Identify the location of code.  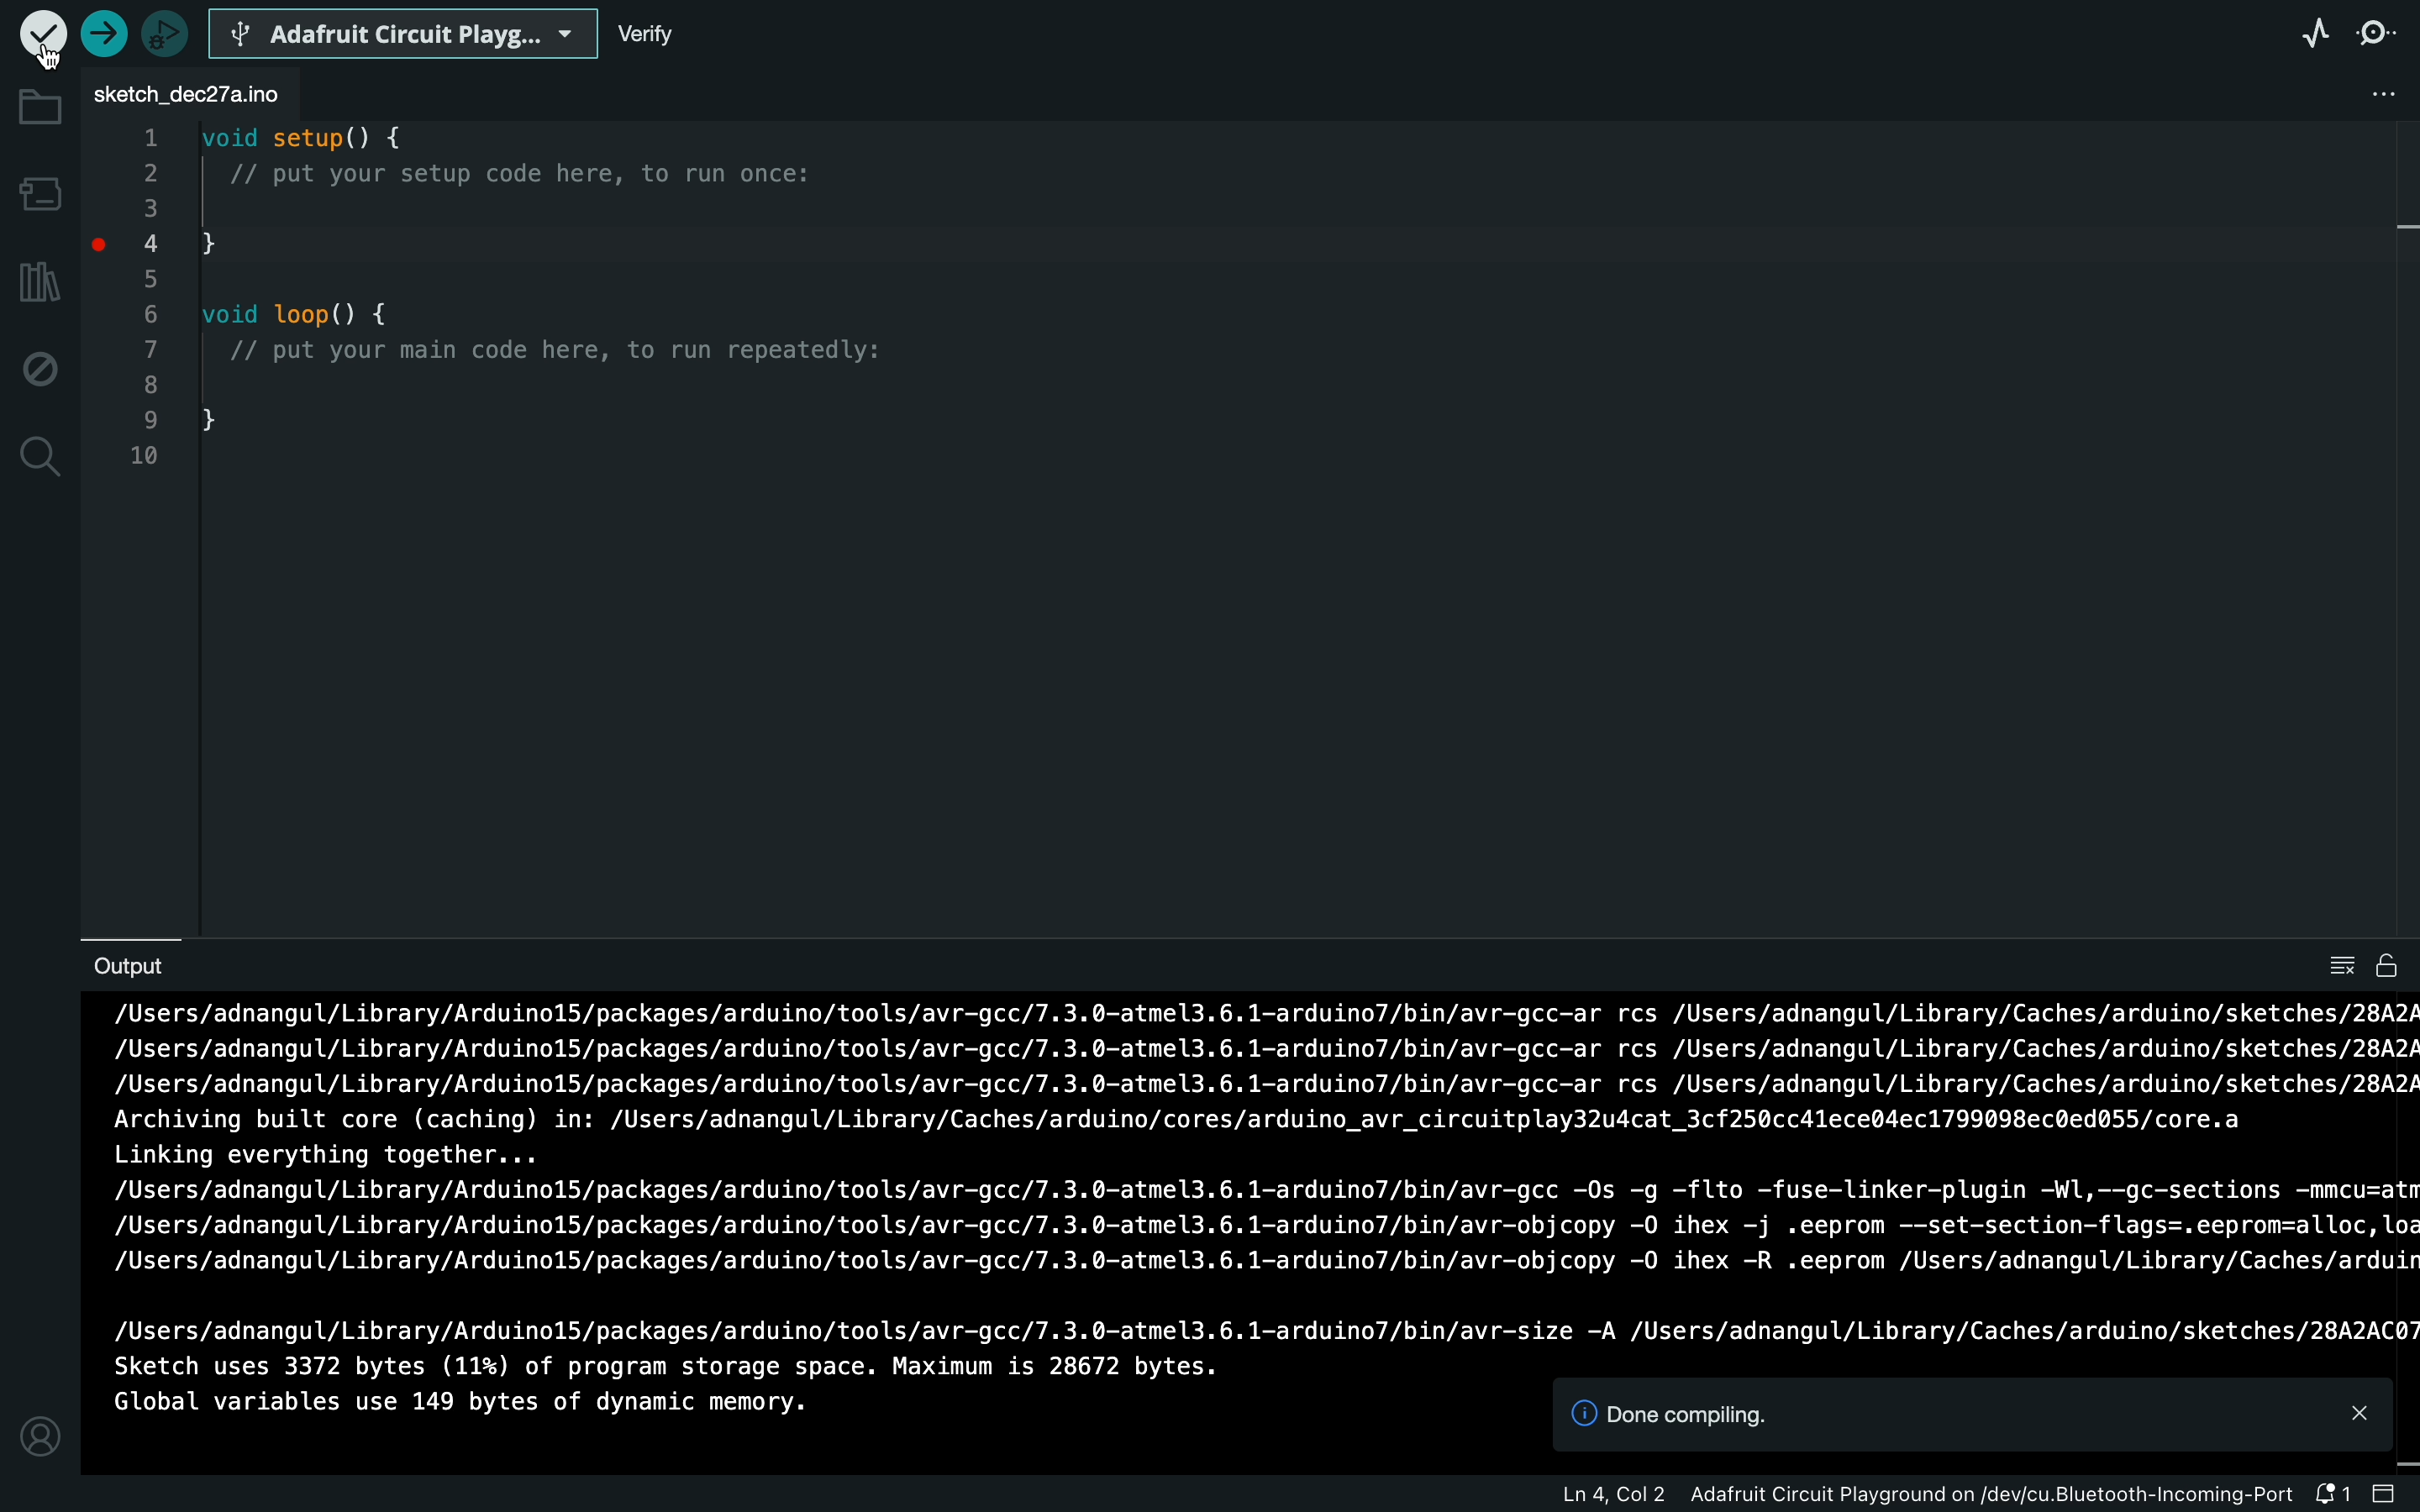
(527, 323).